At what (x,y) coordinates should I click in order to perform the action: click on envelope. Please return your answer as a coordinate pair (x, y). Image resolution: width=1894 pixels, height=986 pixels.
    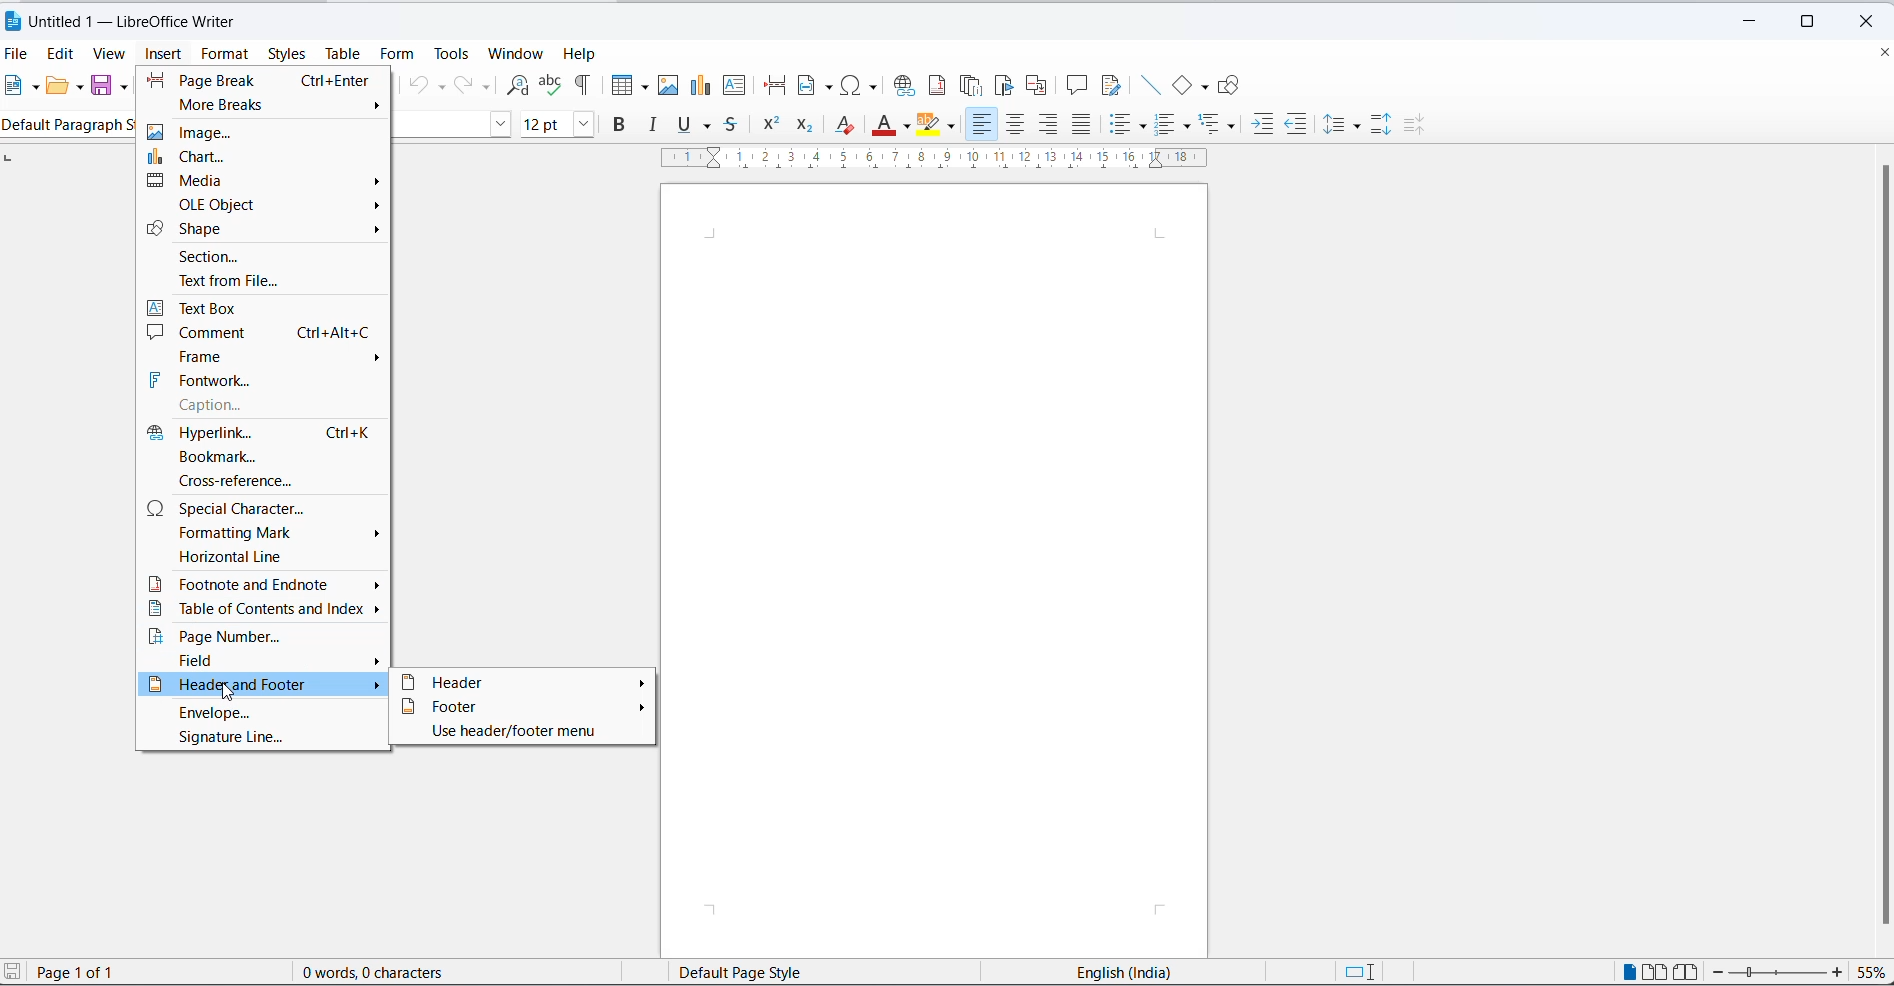
    Looking at the image, I should click on (265, 713).